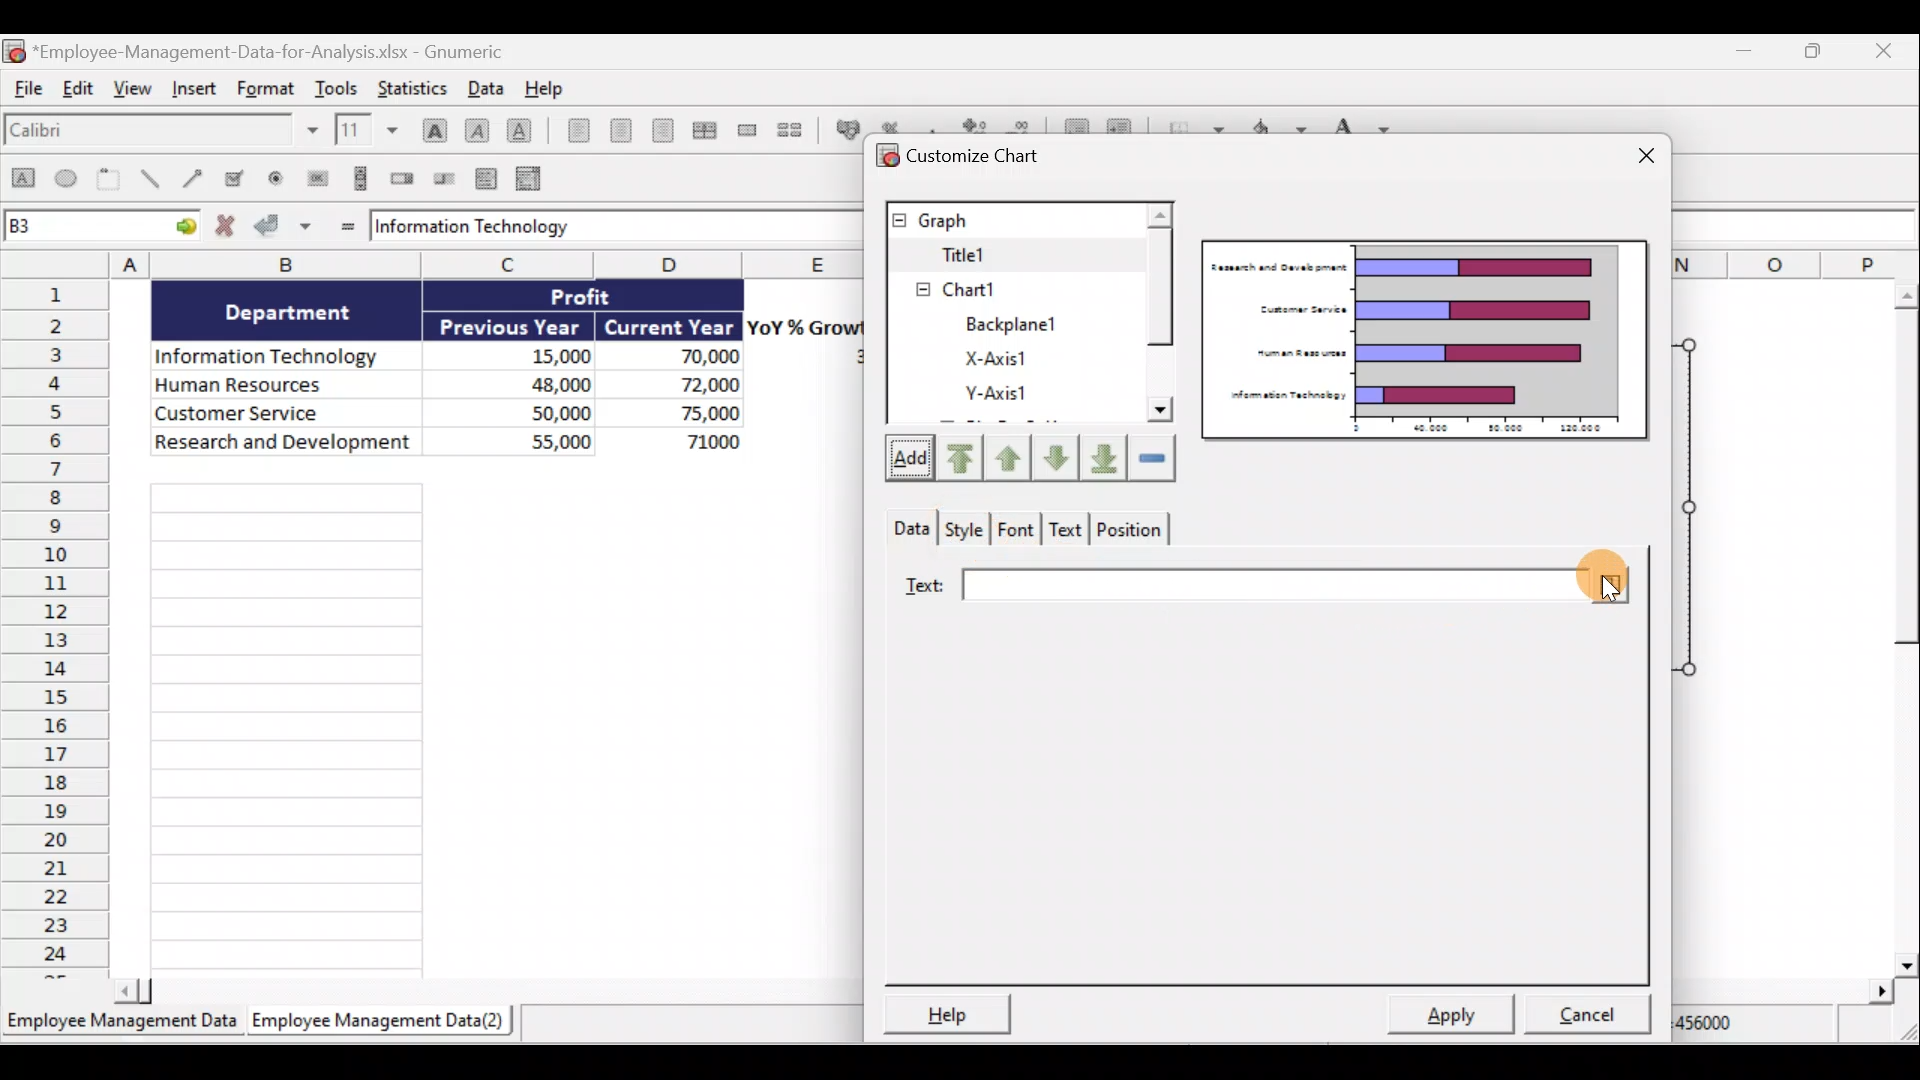 The width and height of the screenshot is (1920, 1080). Describe the element at coordinates (1003, 255) in the screenshot. I see `Chart` at that location.